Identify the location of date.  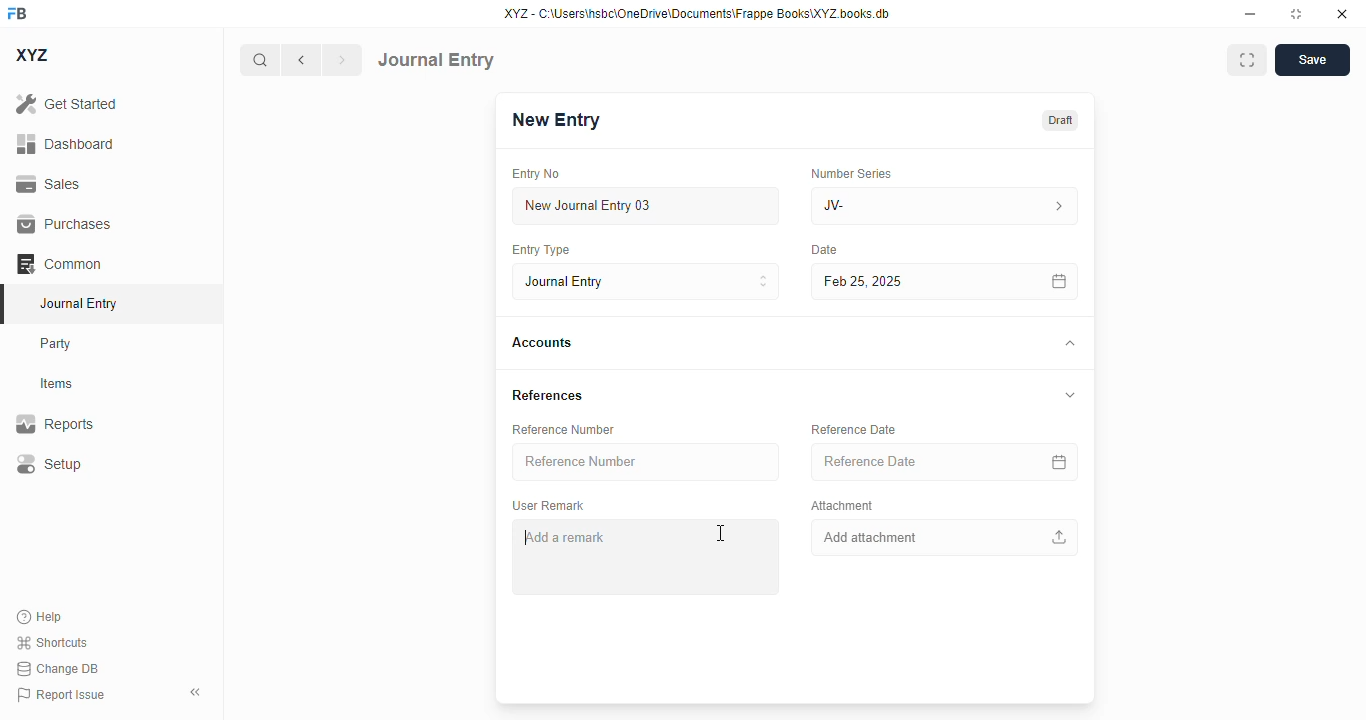
(821, 250).